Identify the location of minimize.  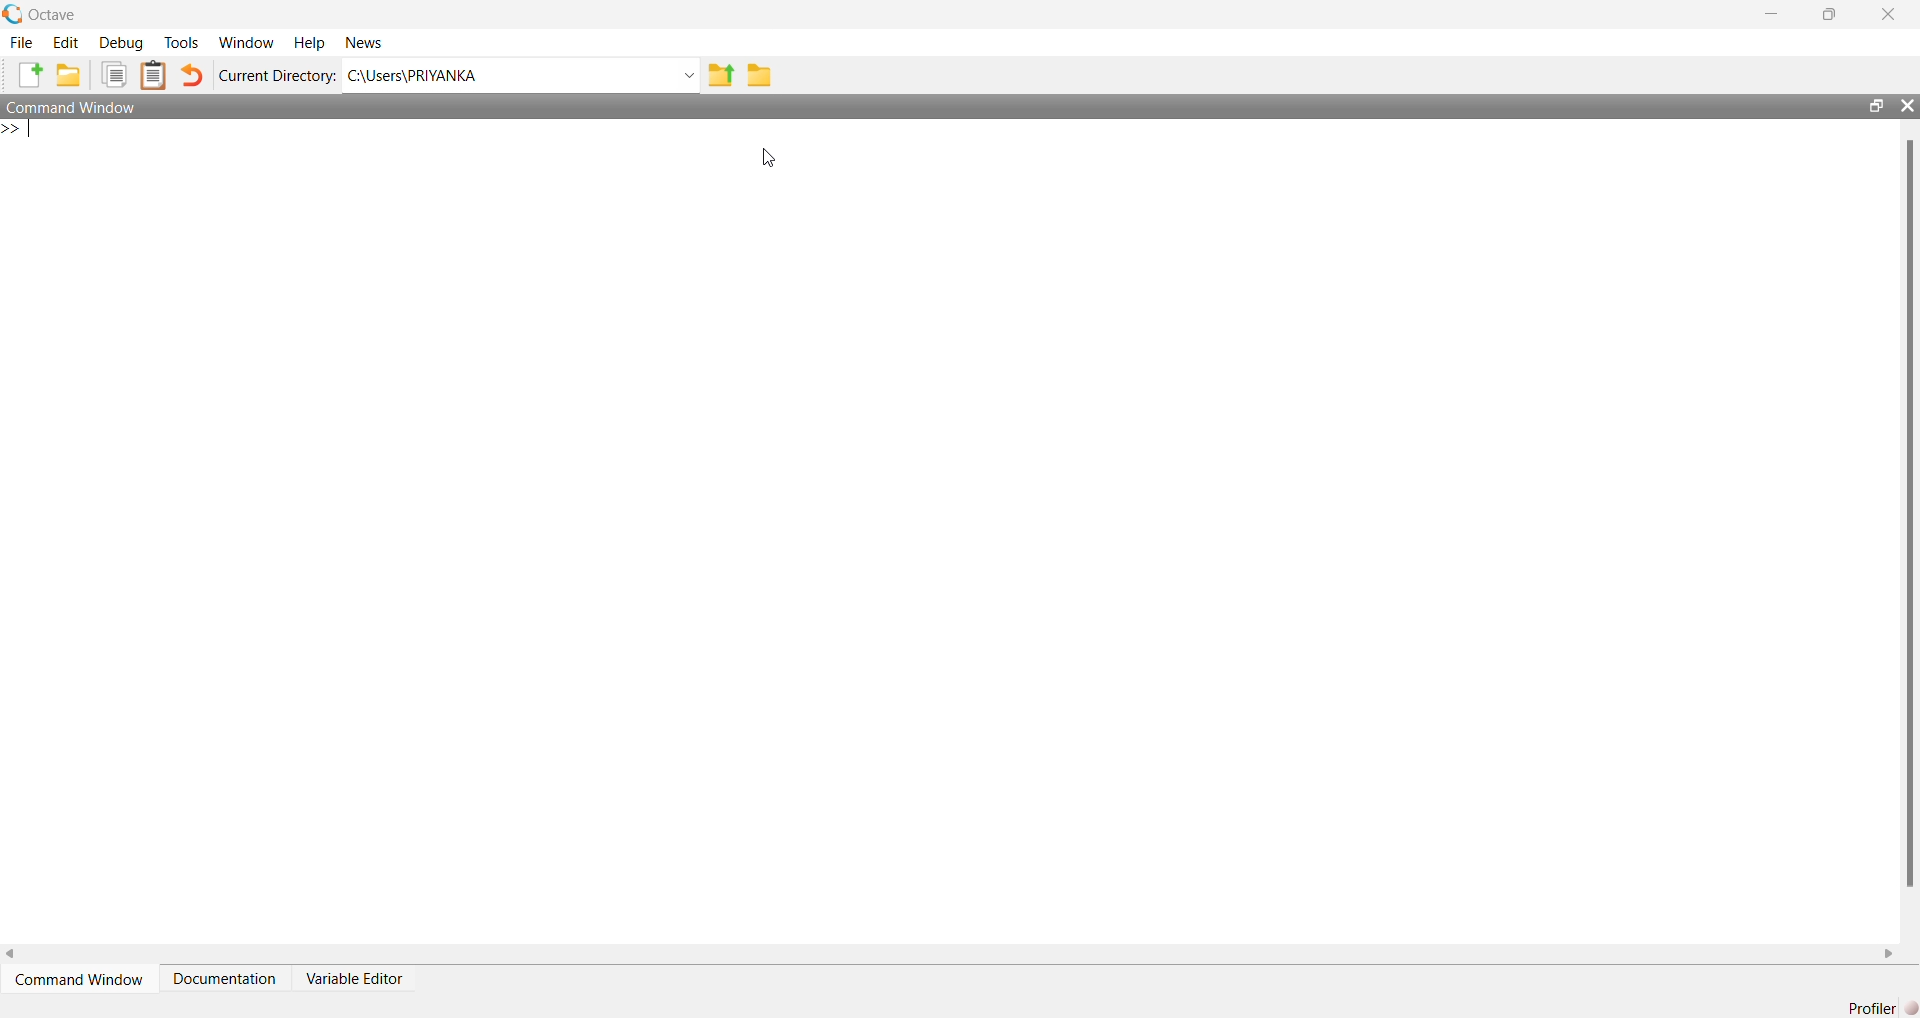
(1773, 13).